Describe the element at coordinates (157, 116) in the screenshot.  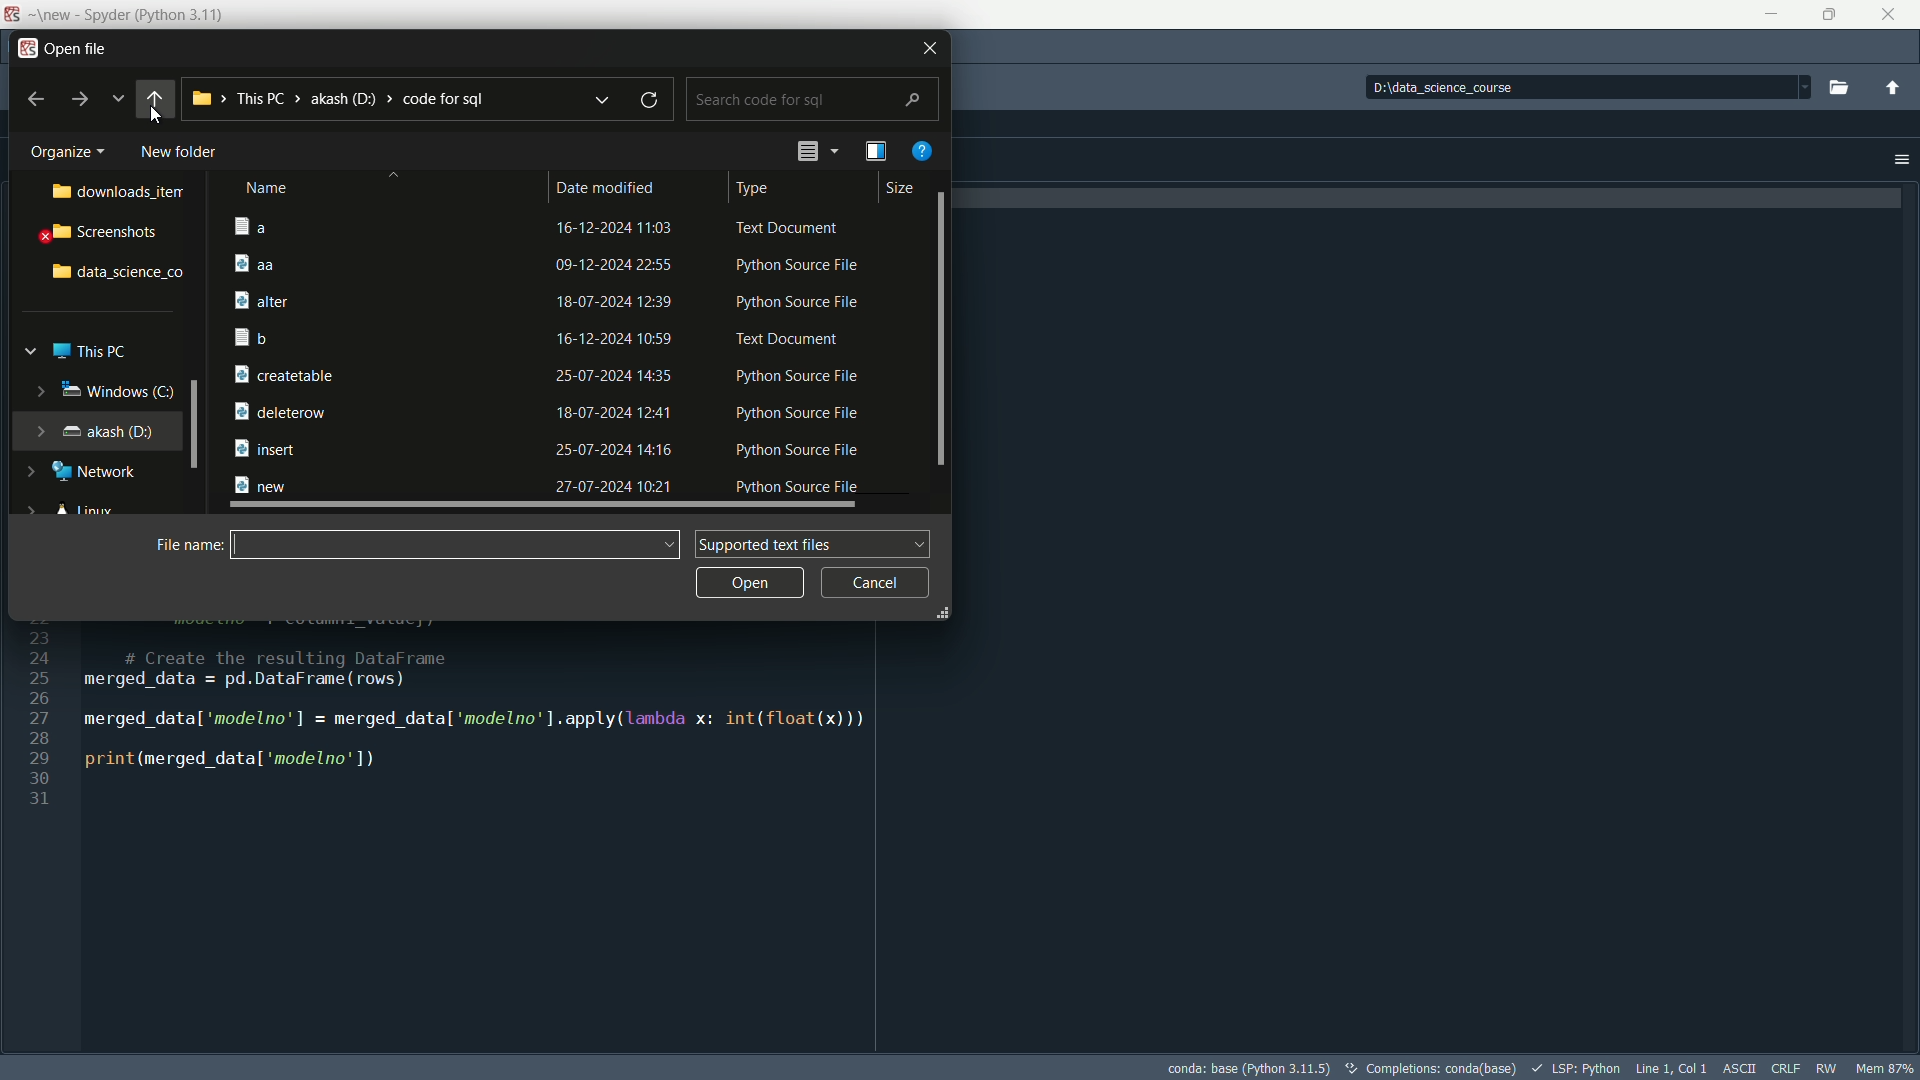
I see `cursor` at that location.